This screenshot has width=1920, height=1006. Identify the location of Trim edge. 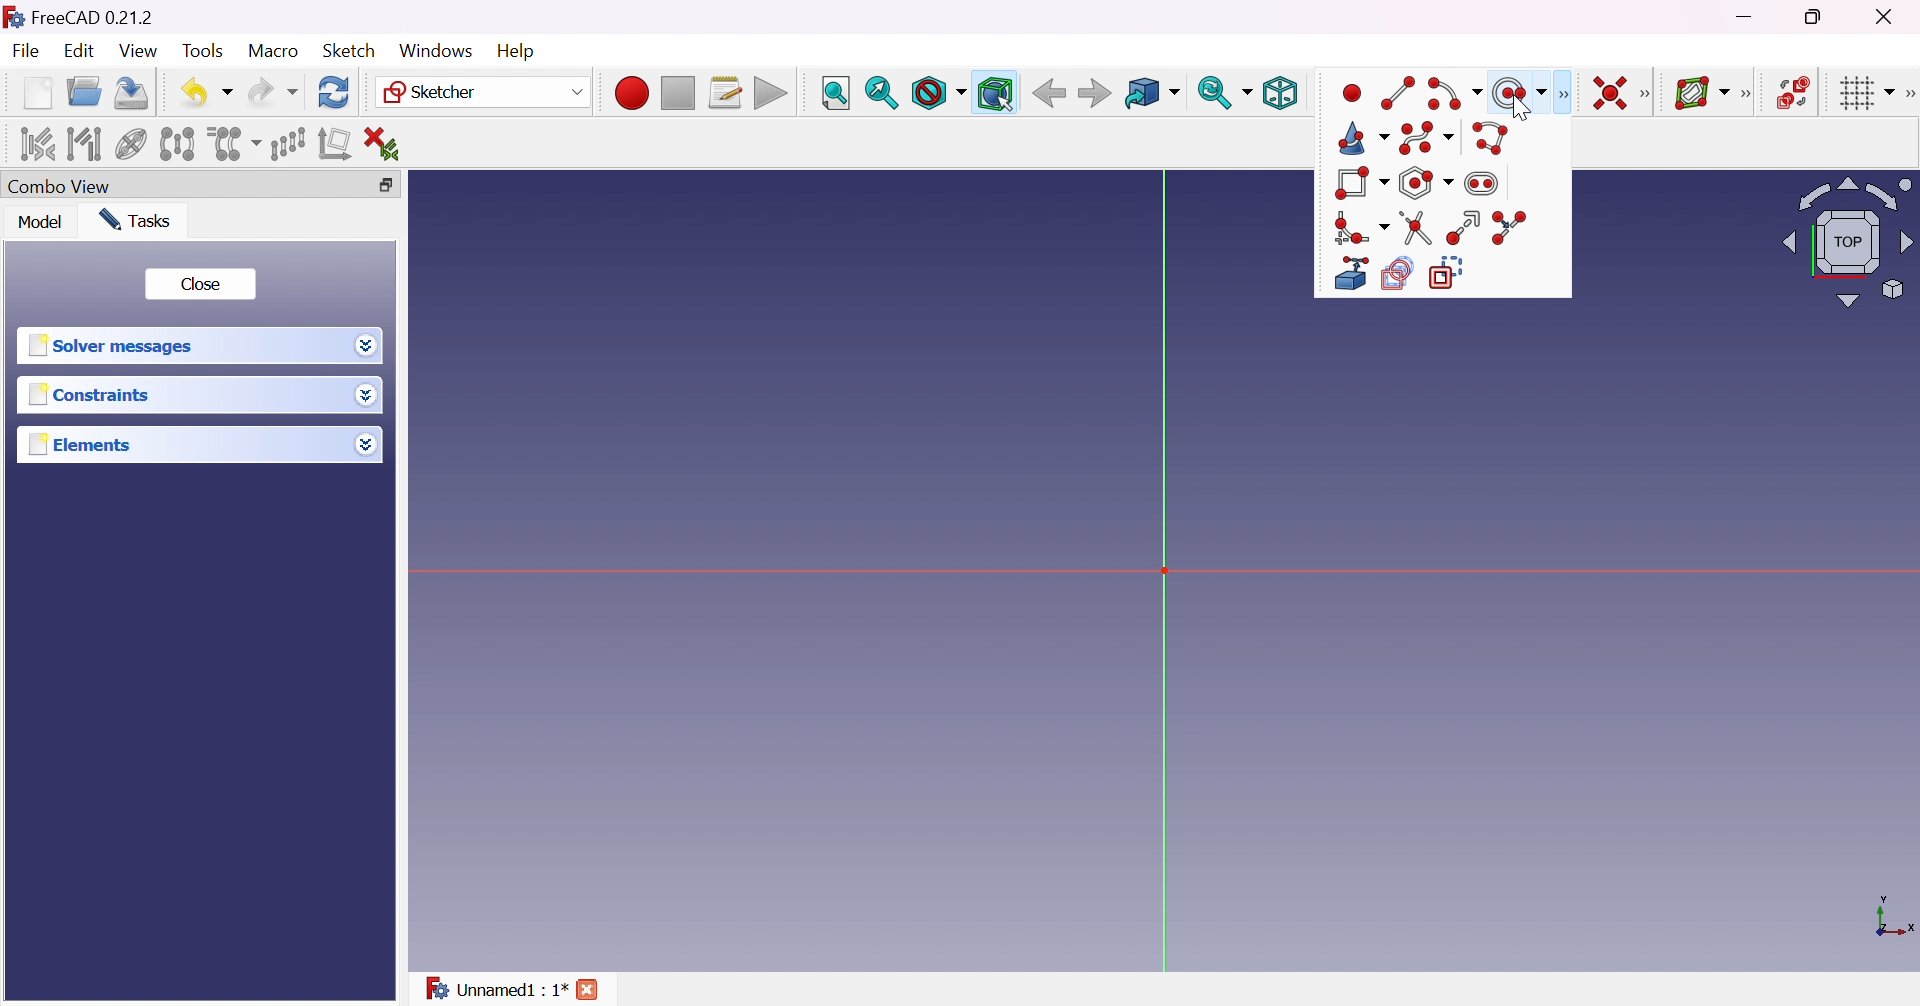
(1417, 229).